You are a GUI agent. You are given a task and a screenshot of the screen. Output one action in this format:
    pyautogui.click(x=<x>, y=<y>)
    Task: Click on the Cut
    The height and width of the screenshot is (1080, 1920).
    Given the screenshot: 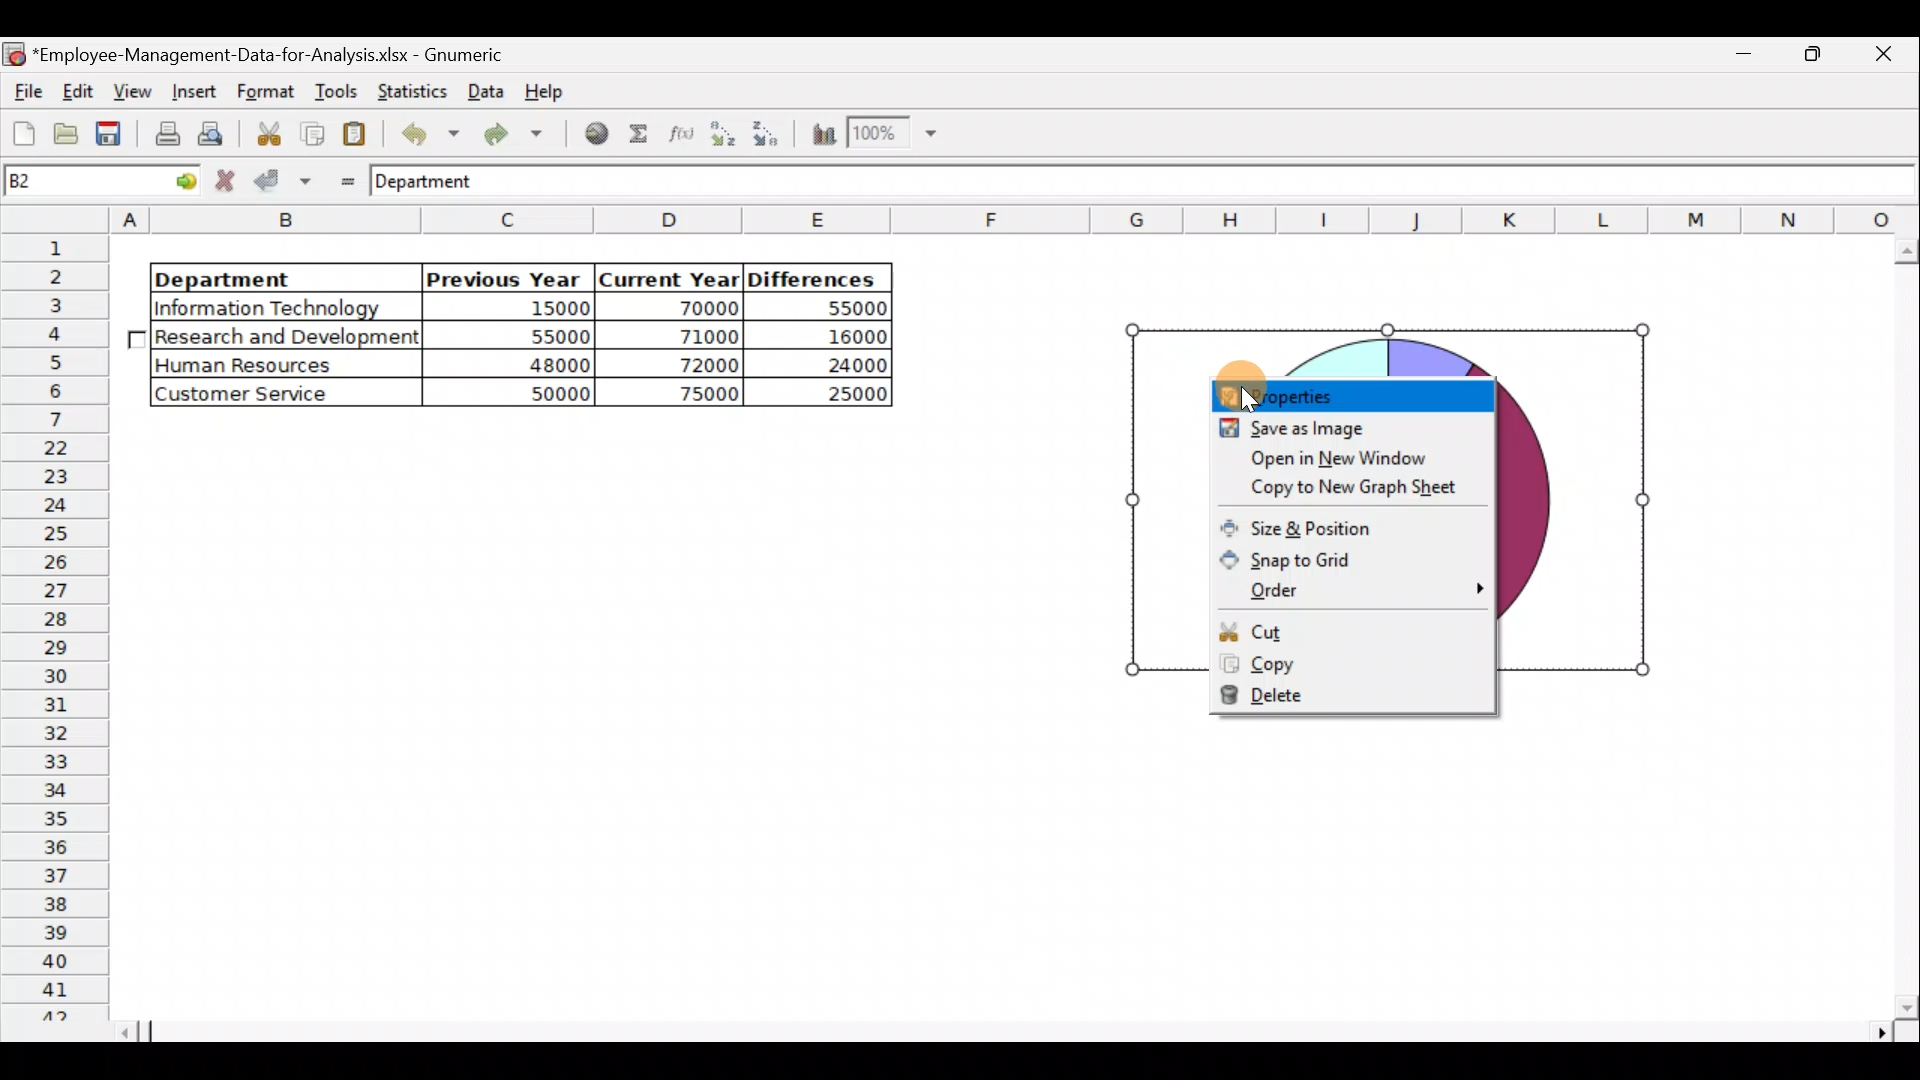 What is the action you would take?
    pyautogui.click(x=1319, y=630)
    